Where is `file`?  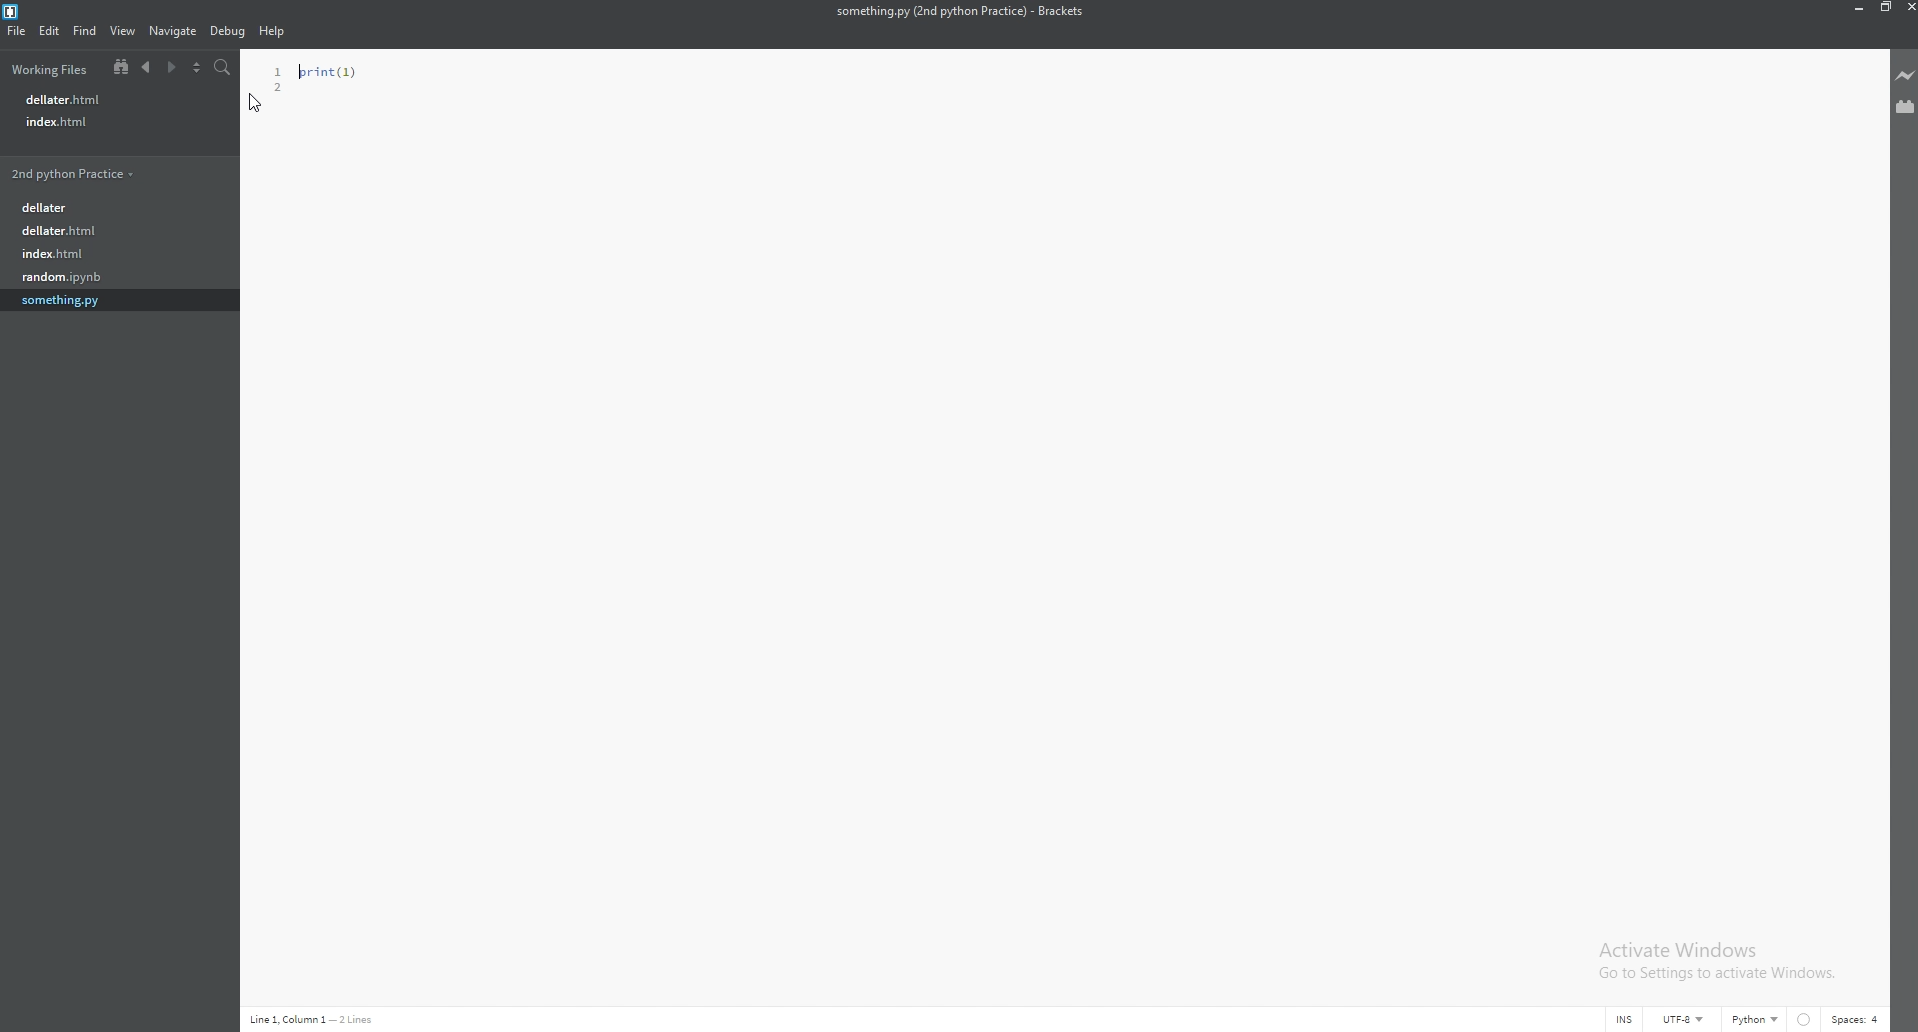 file is located at coordinates (16, 31).